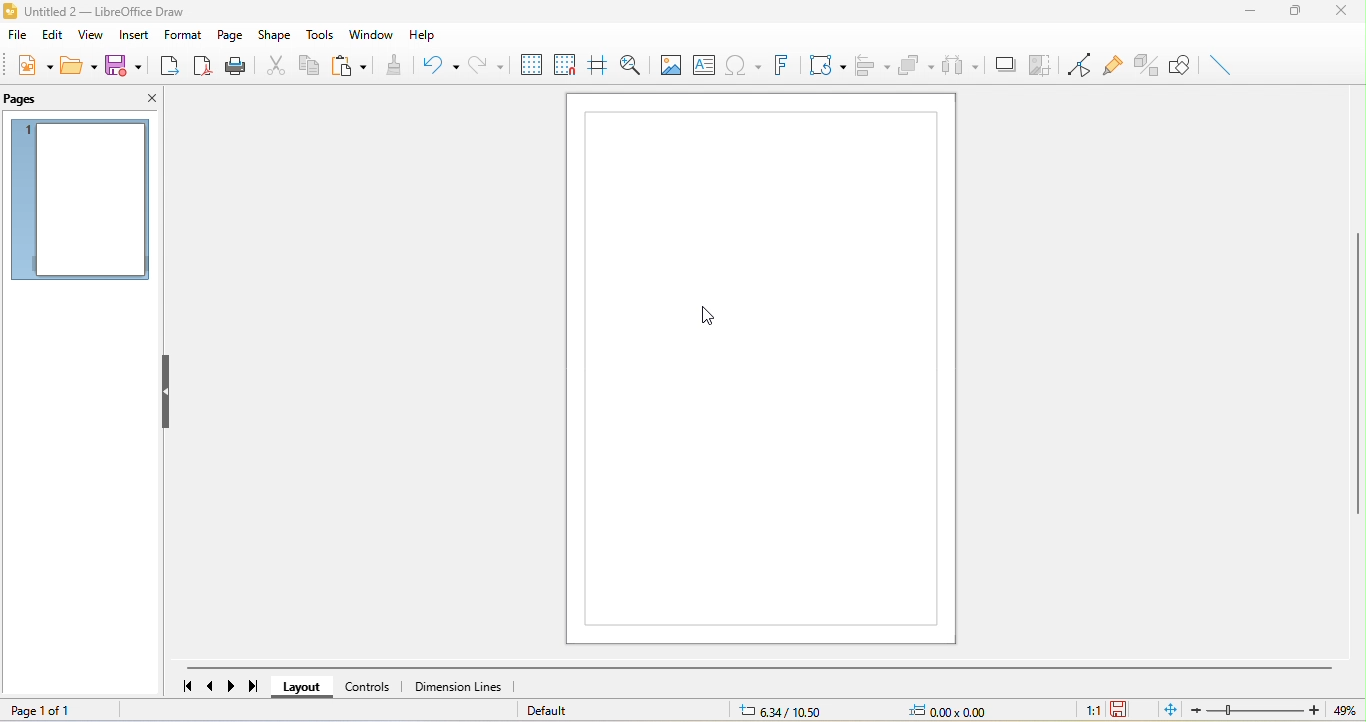  I want to click on cursor, so click(704, 315).